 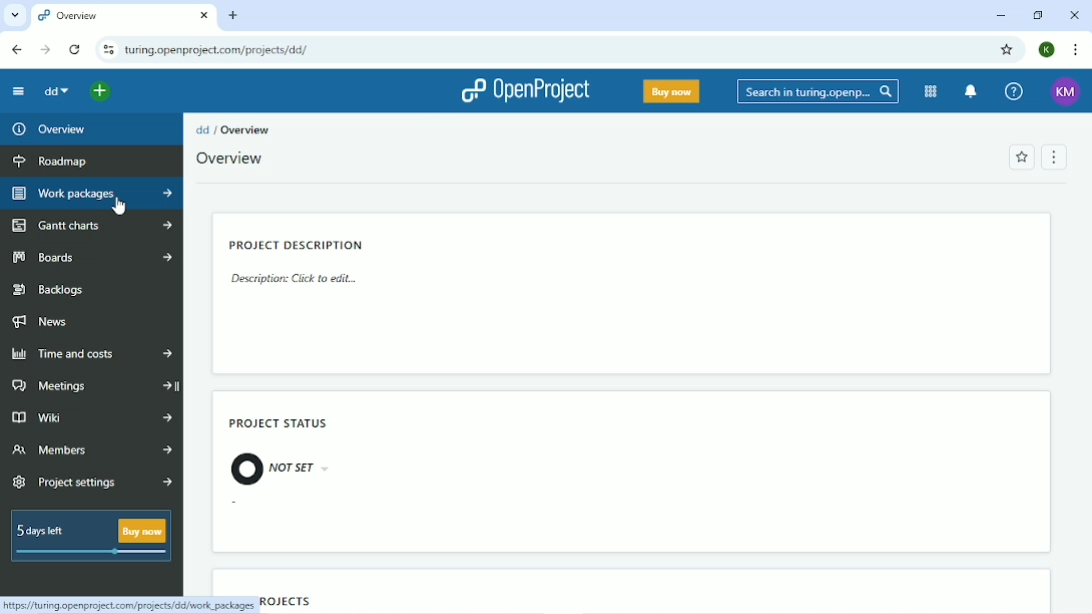 What do you see at coordinates (298, 242) in the screenshot?
I see `Project description Description` at bounding box center [298, 242].